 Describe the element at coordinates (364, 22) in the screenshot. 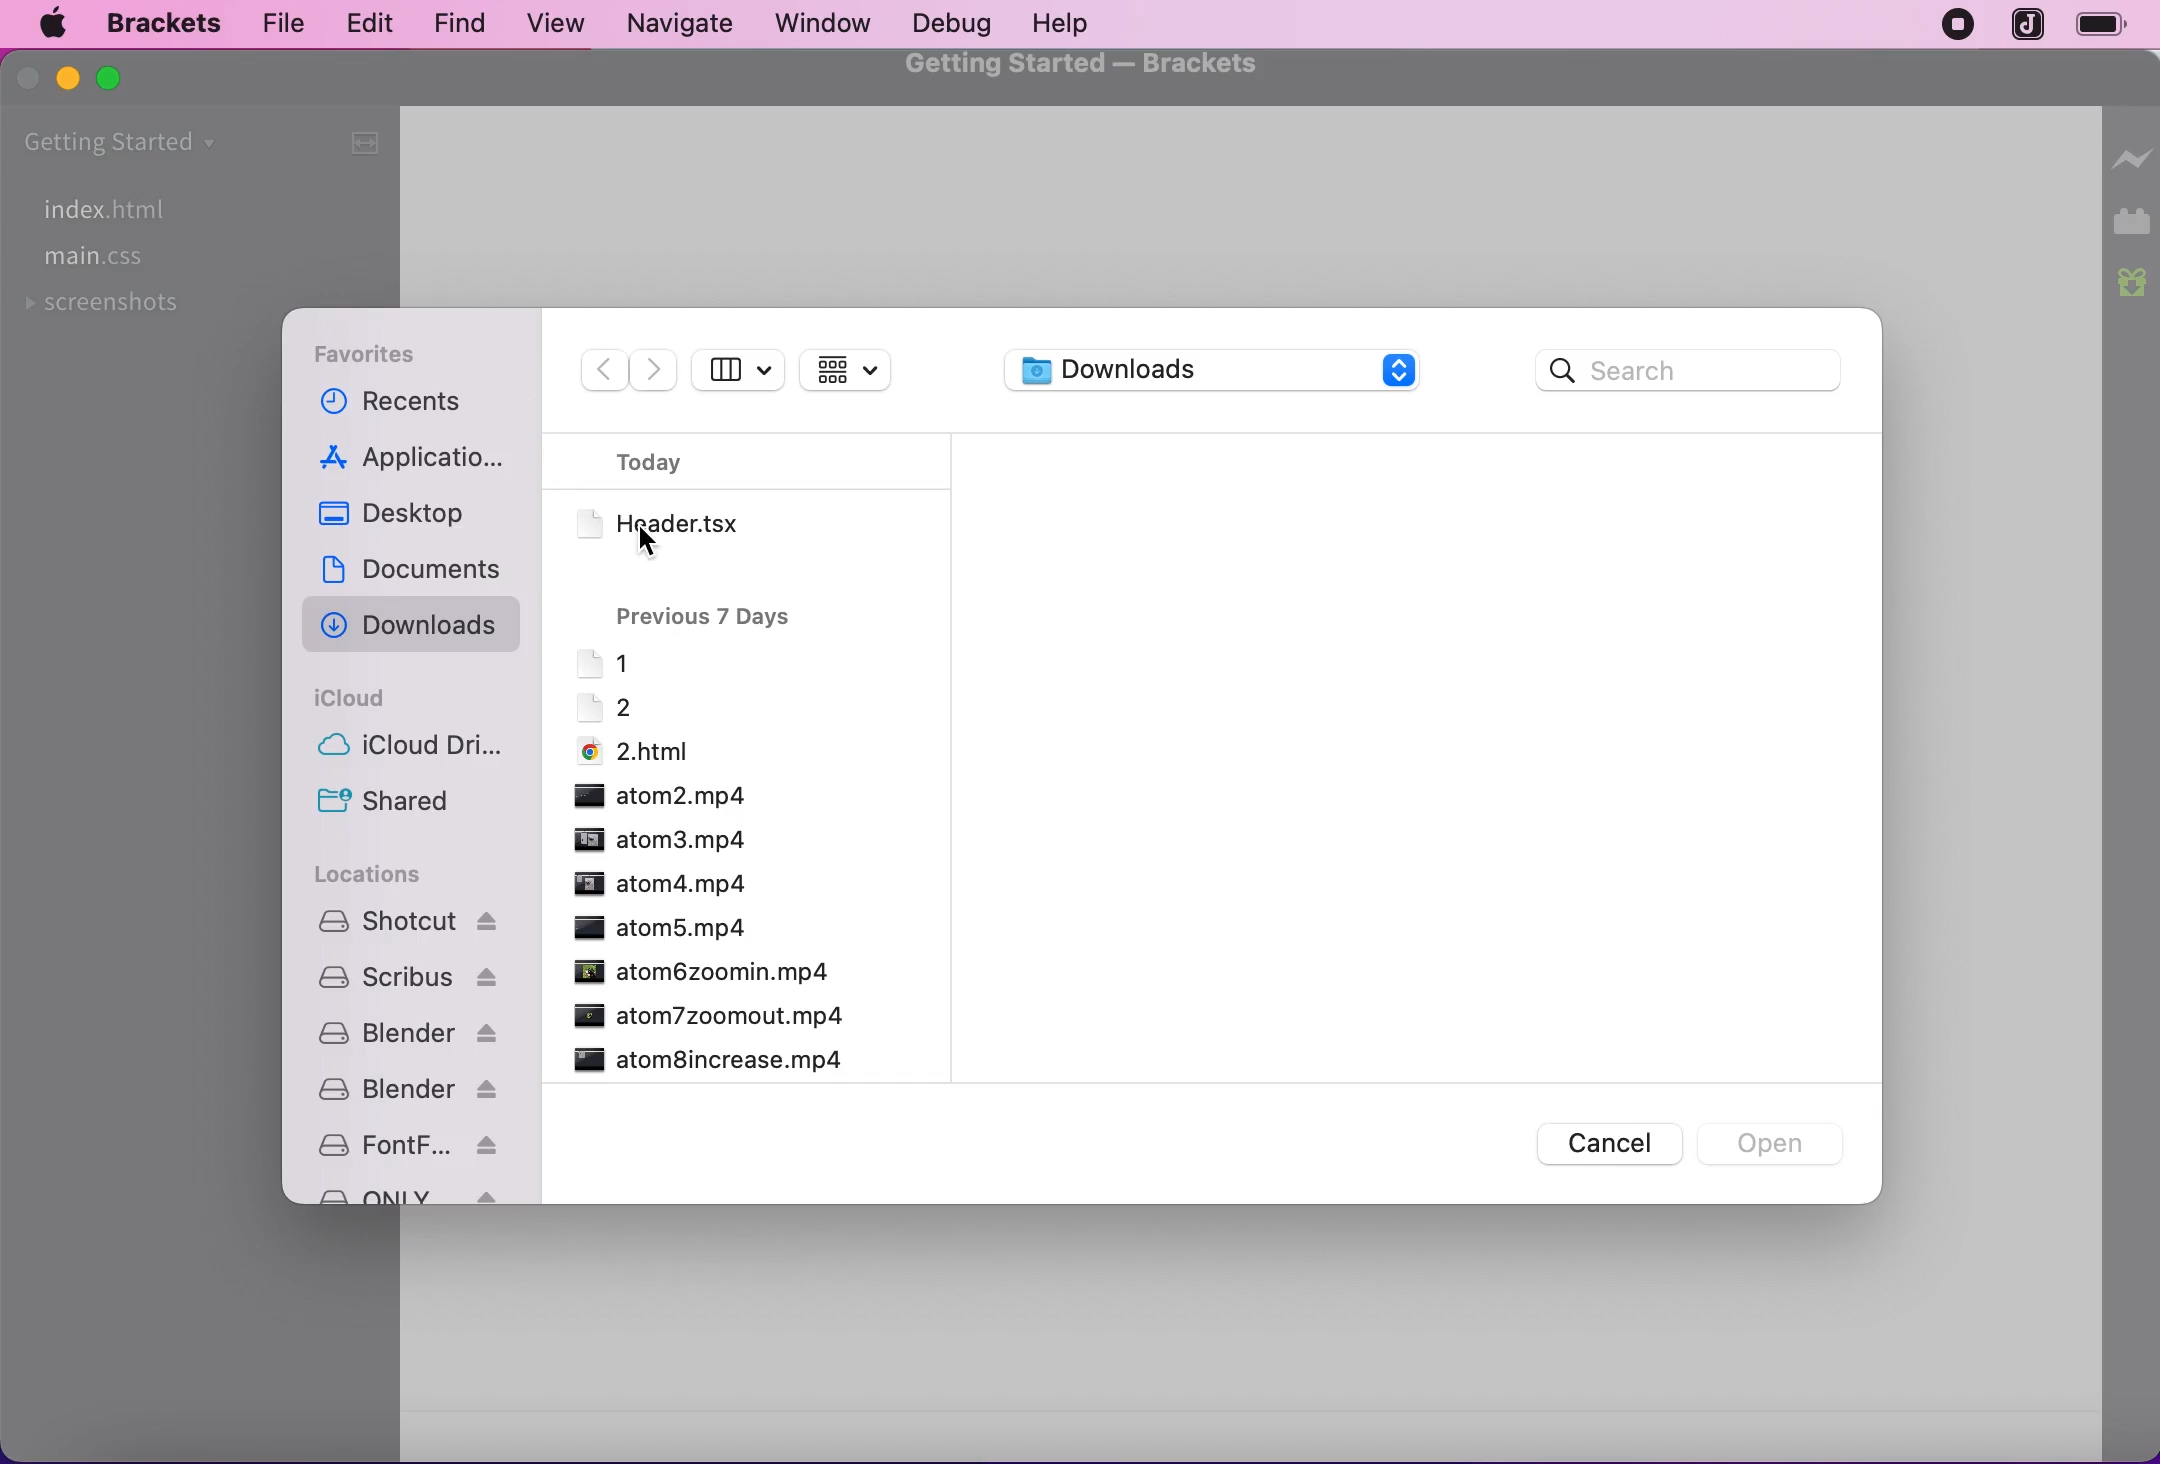

I see `edit` at that location.